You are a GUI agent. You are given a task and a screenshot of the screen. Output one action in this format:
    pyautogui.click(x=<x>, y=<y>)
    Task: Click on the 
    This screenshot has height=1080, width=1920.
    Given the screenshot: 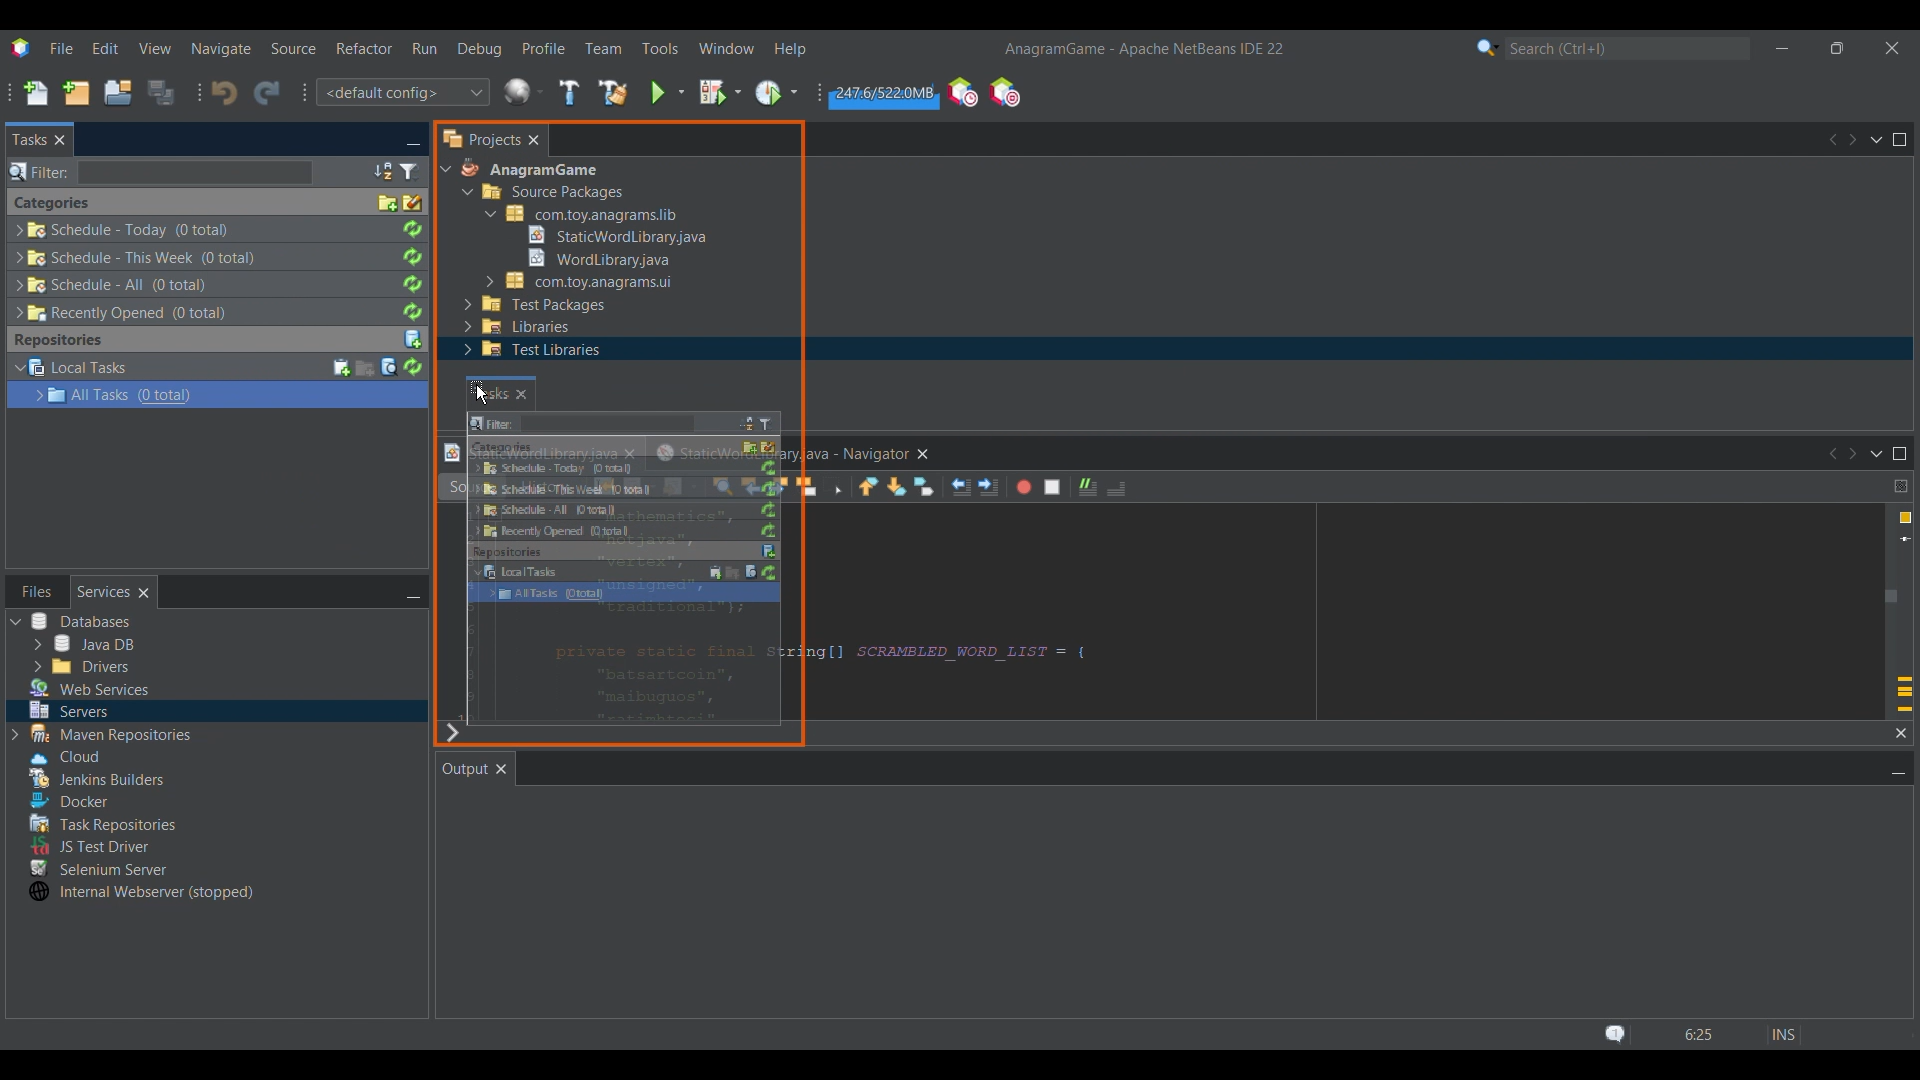 What is the action you would take?
    pyautogui.click(x=613, y=420)
    